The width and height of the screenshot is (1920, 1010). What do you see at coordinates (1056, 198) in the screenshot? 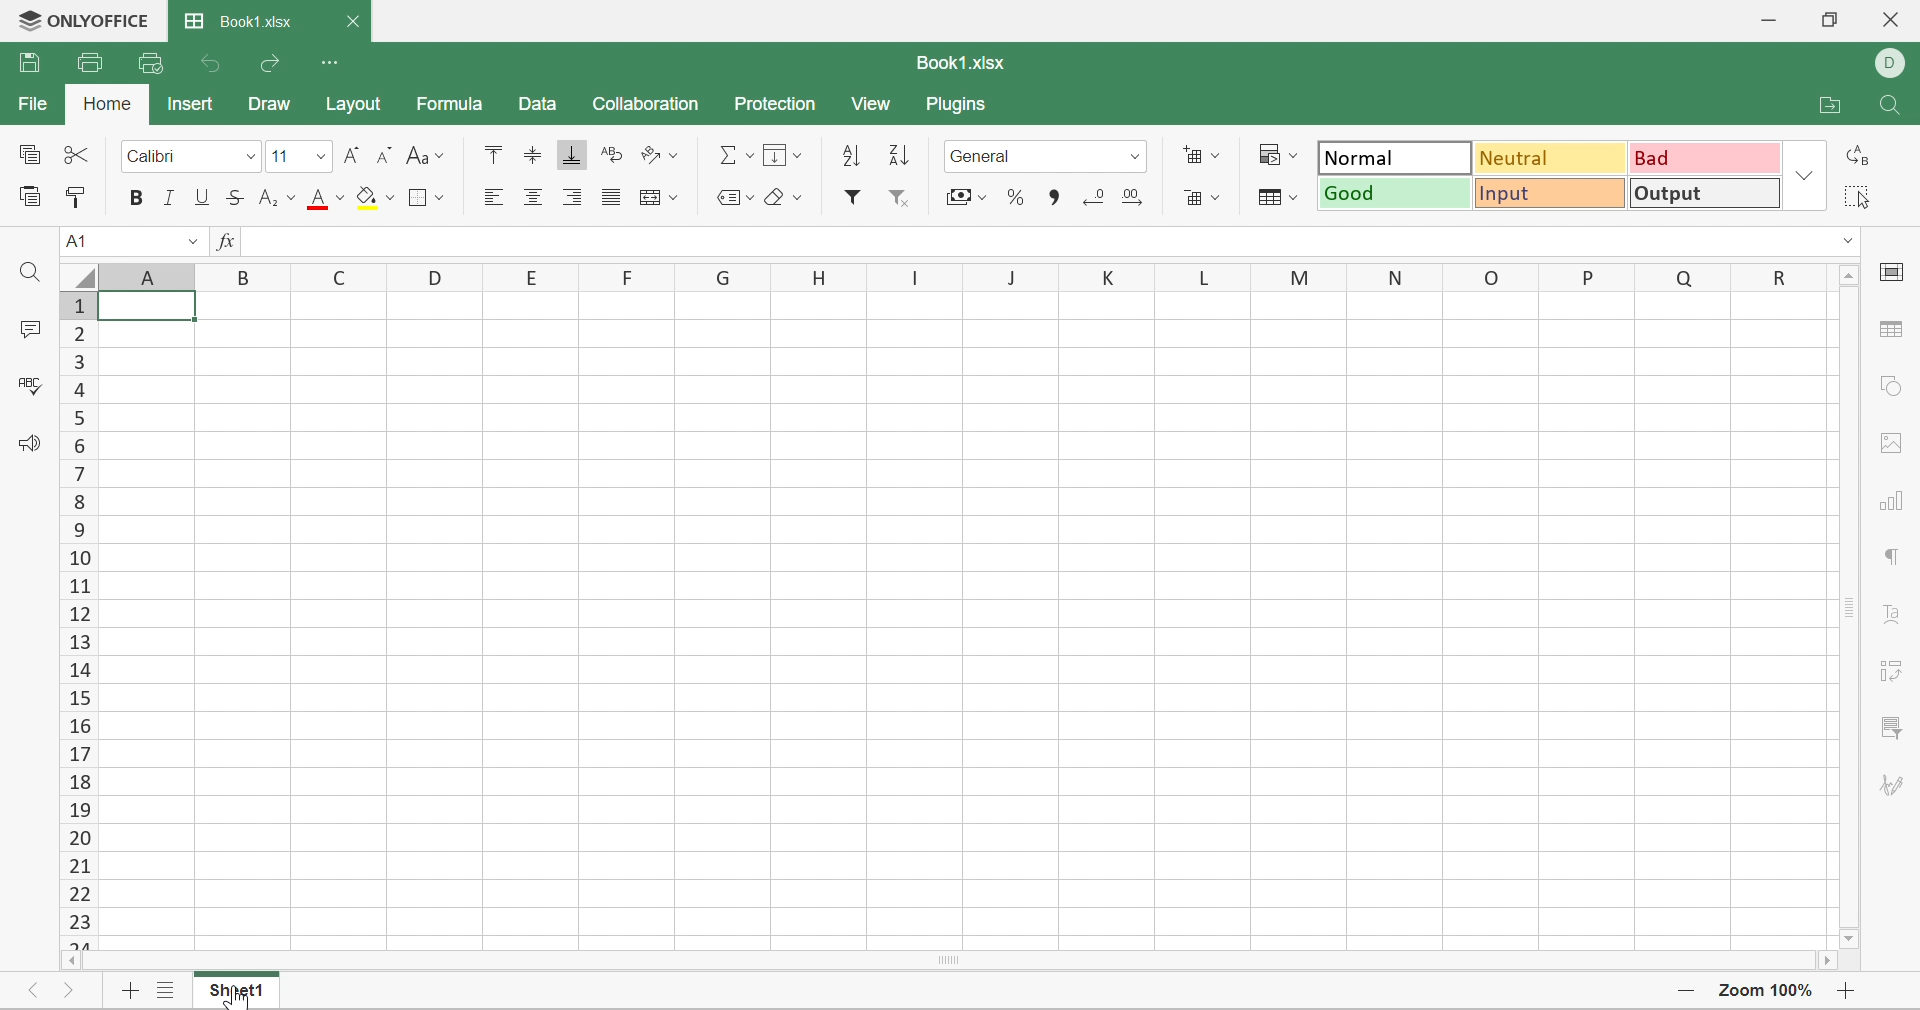
I see `Comma style` at bounding box center [1056, 198].